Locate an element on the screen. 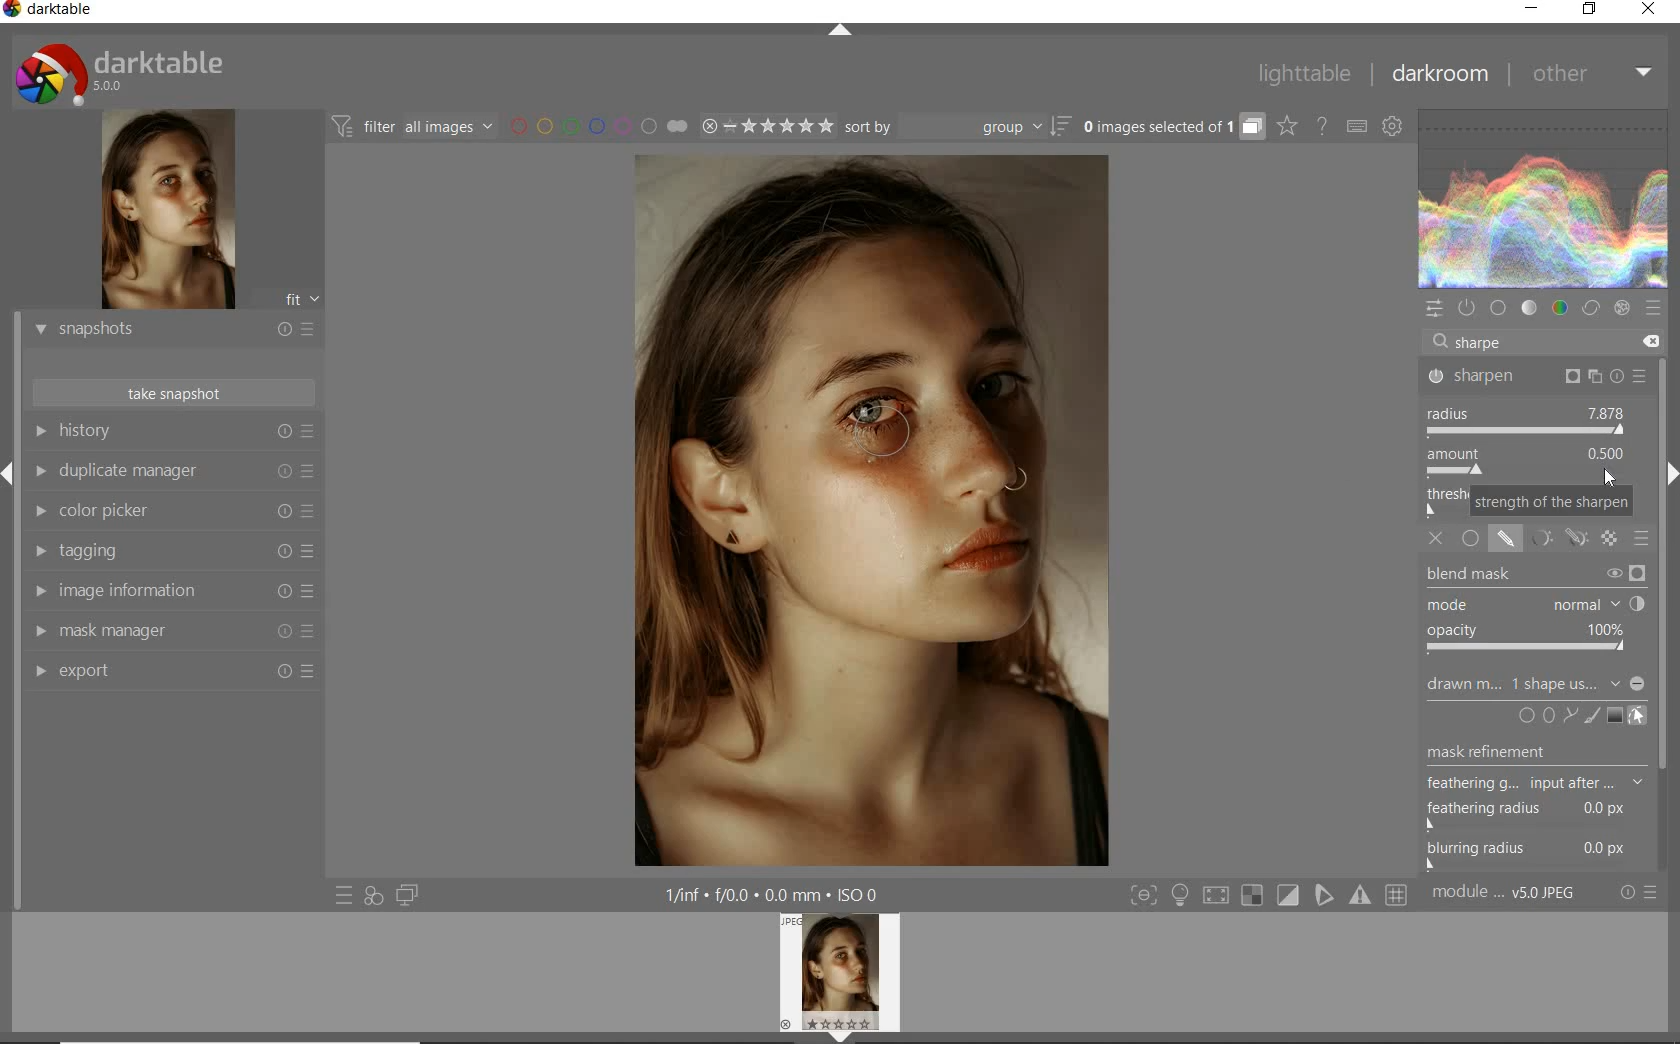 The width and height of the screenshot is (1680, 1044). reset or presets & preferences is located at coordinates (1640, 893).